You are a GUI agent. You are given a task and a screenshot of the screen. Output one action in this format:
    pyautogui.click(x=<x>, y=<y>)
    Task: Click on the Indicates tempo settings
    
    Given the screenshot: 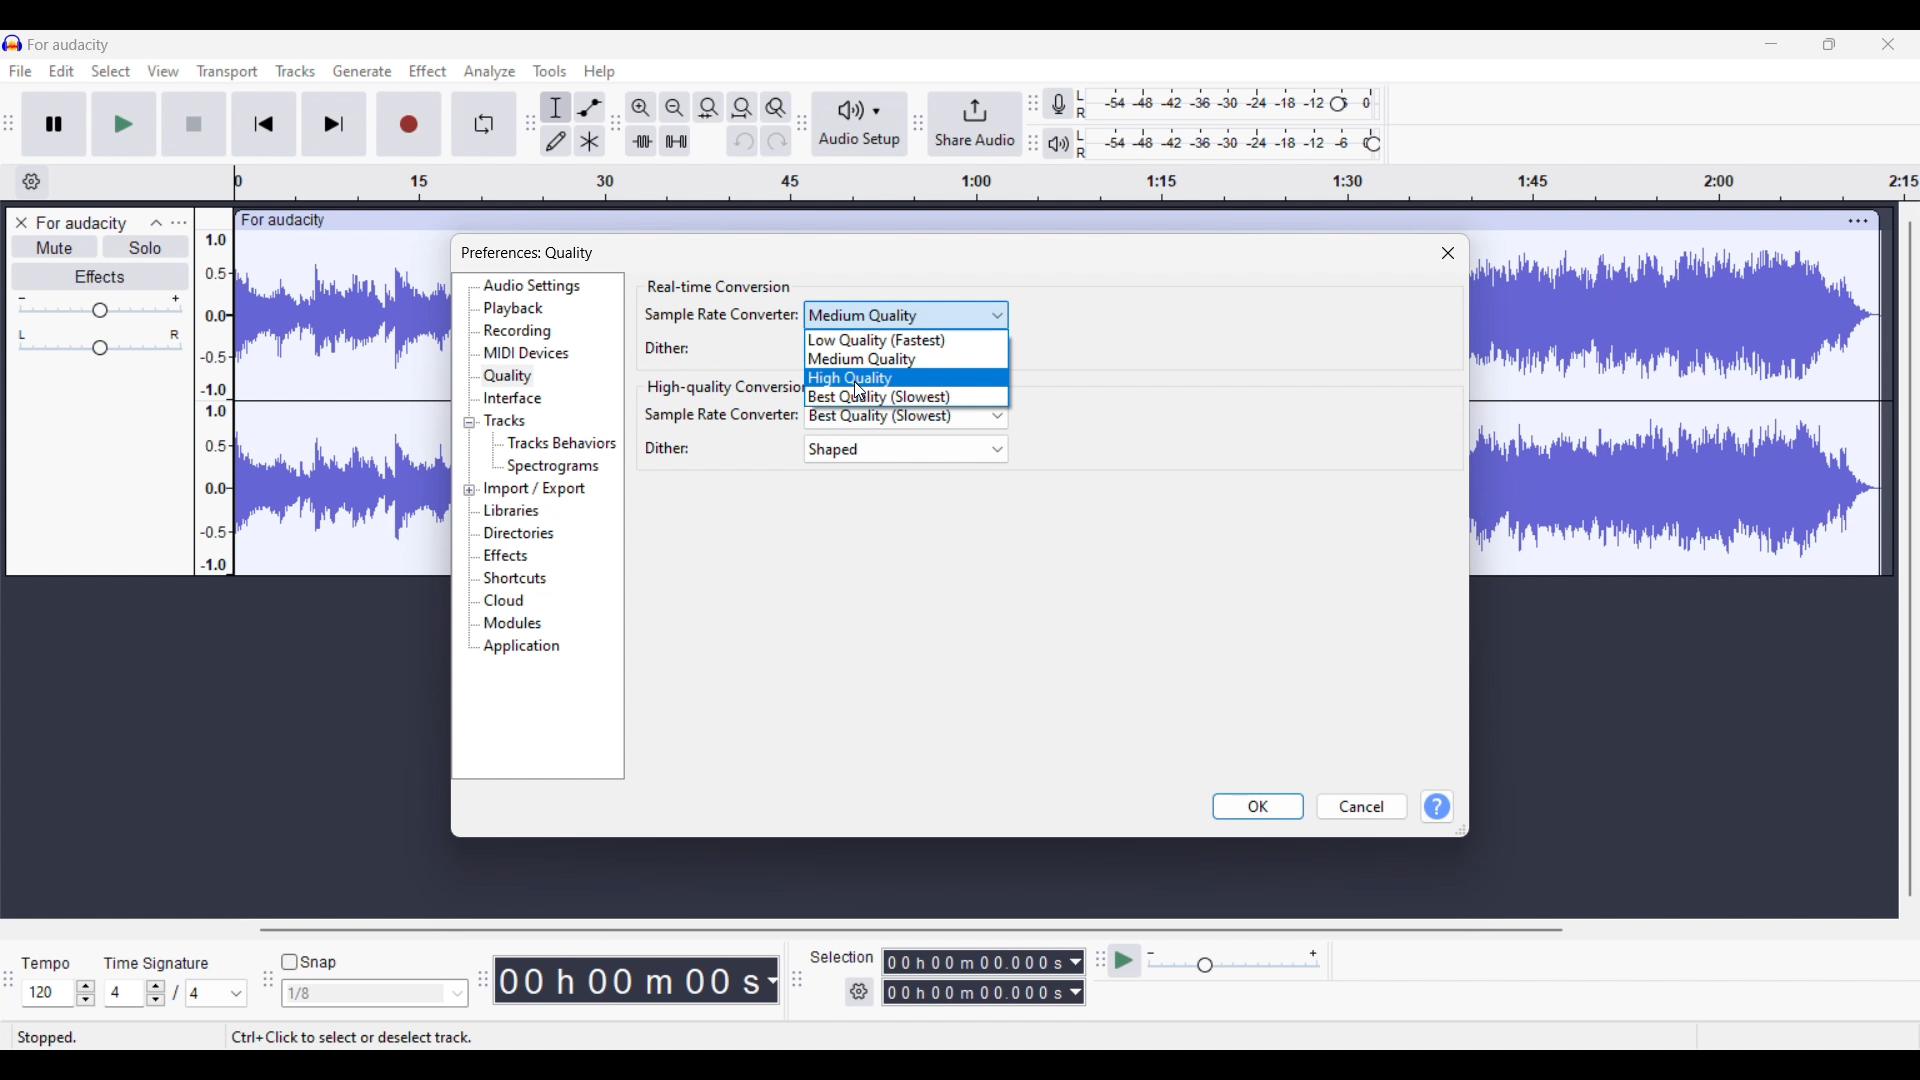 What is the action you would take?
    pyautogui.click(x=46, y=964)
    